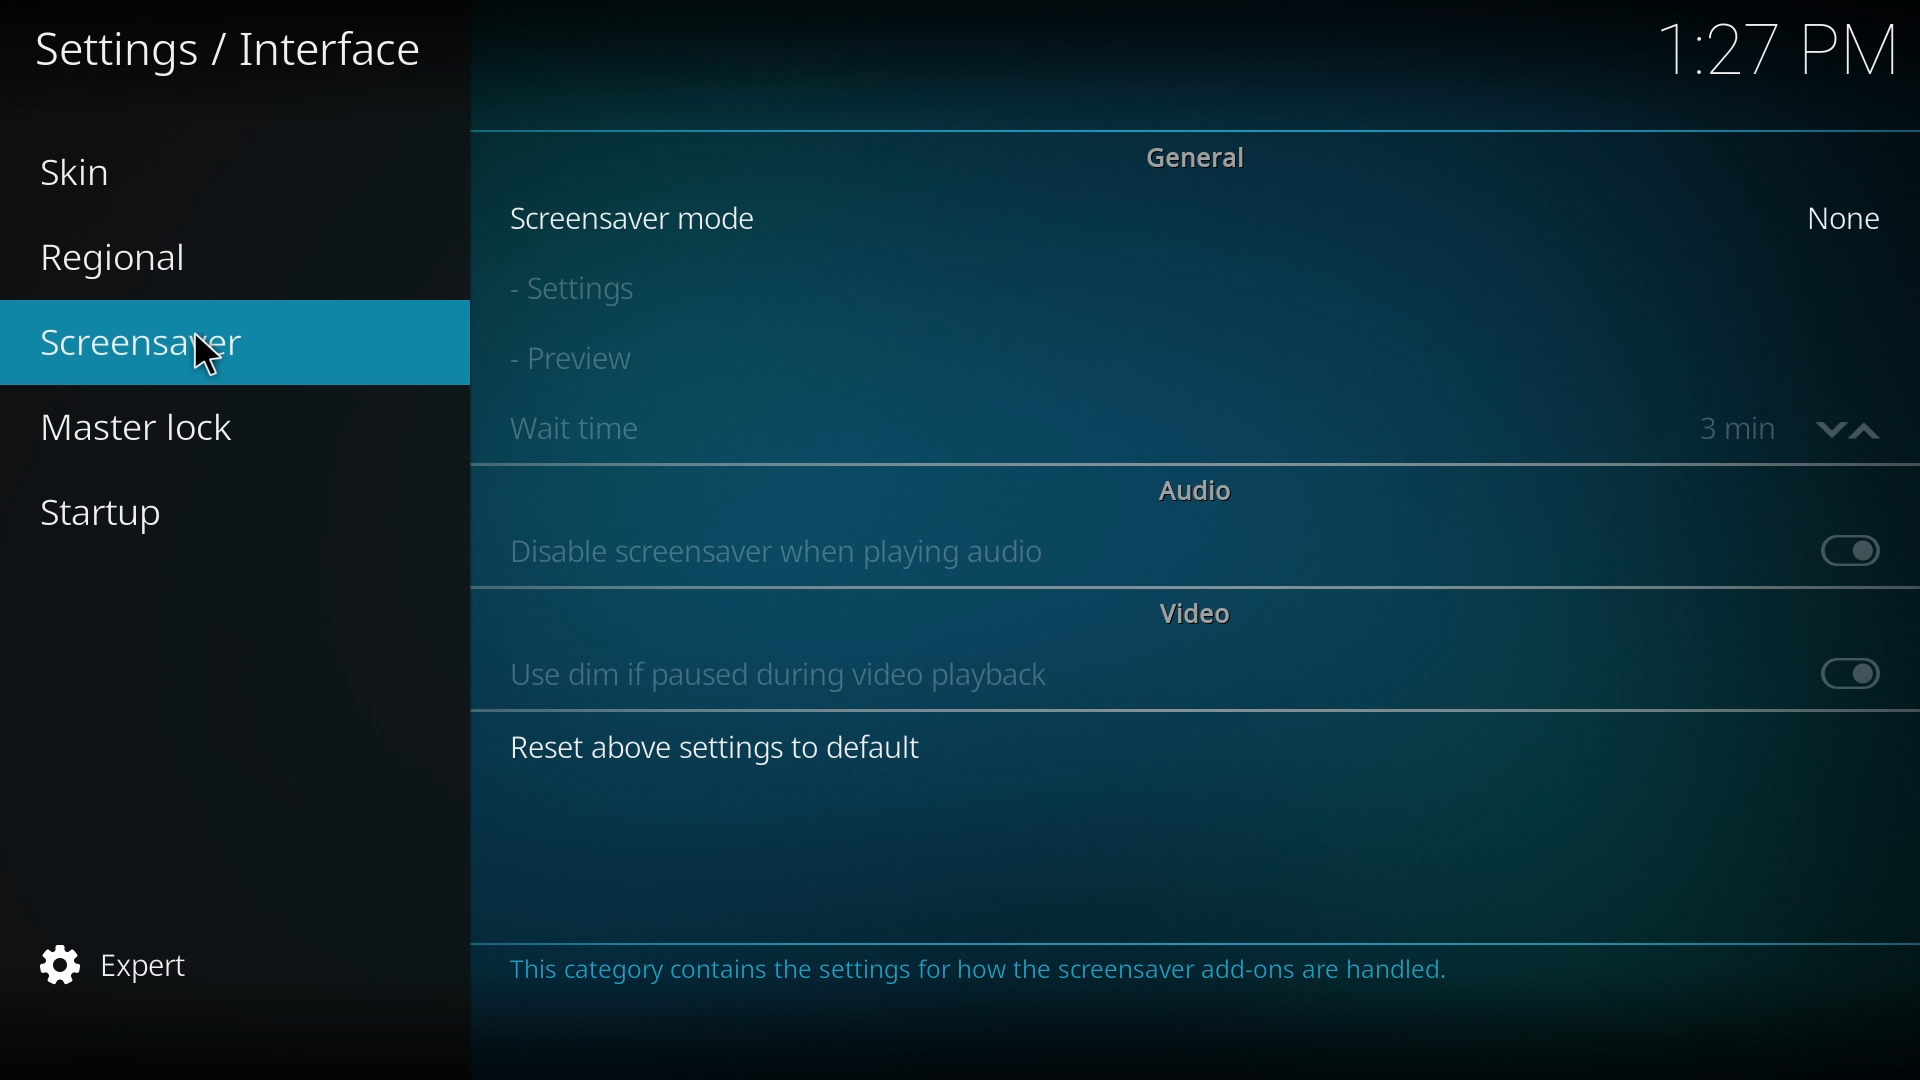  What do you see at coordinates (224, 512) in the screenshot?
I see `startup` at bounding box center [224, 512].